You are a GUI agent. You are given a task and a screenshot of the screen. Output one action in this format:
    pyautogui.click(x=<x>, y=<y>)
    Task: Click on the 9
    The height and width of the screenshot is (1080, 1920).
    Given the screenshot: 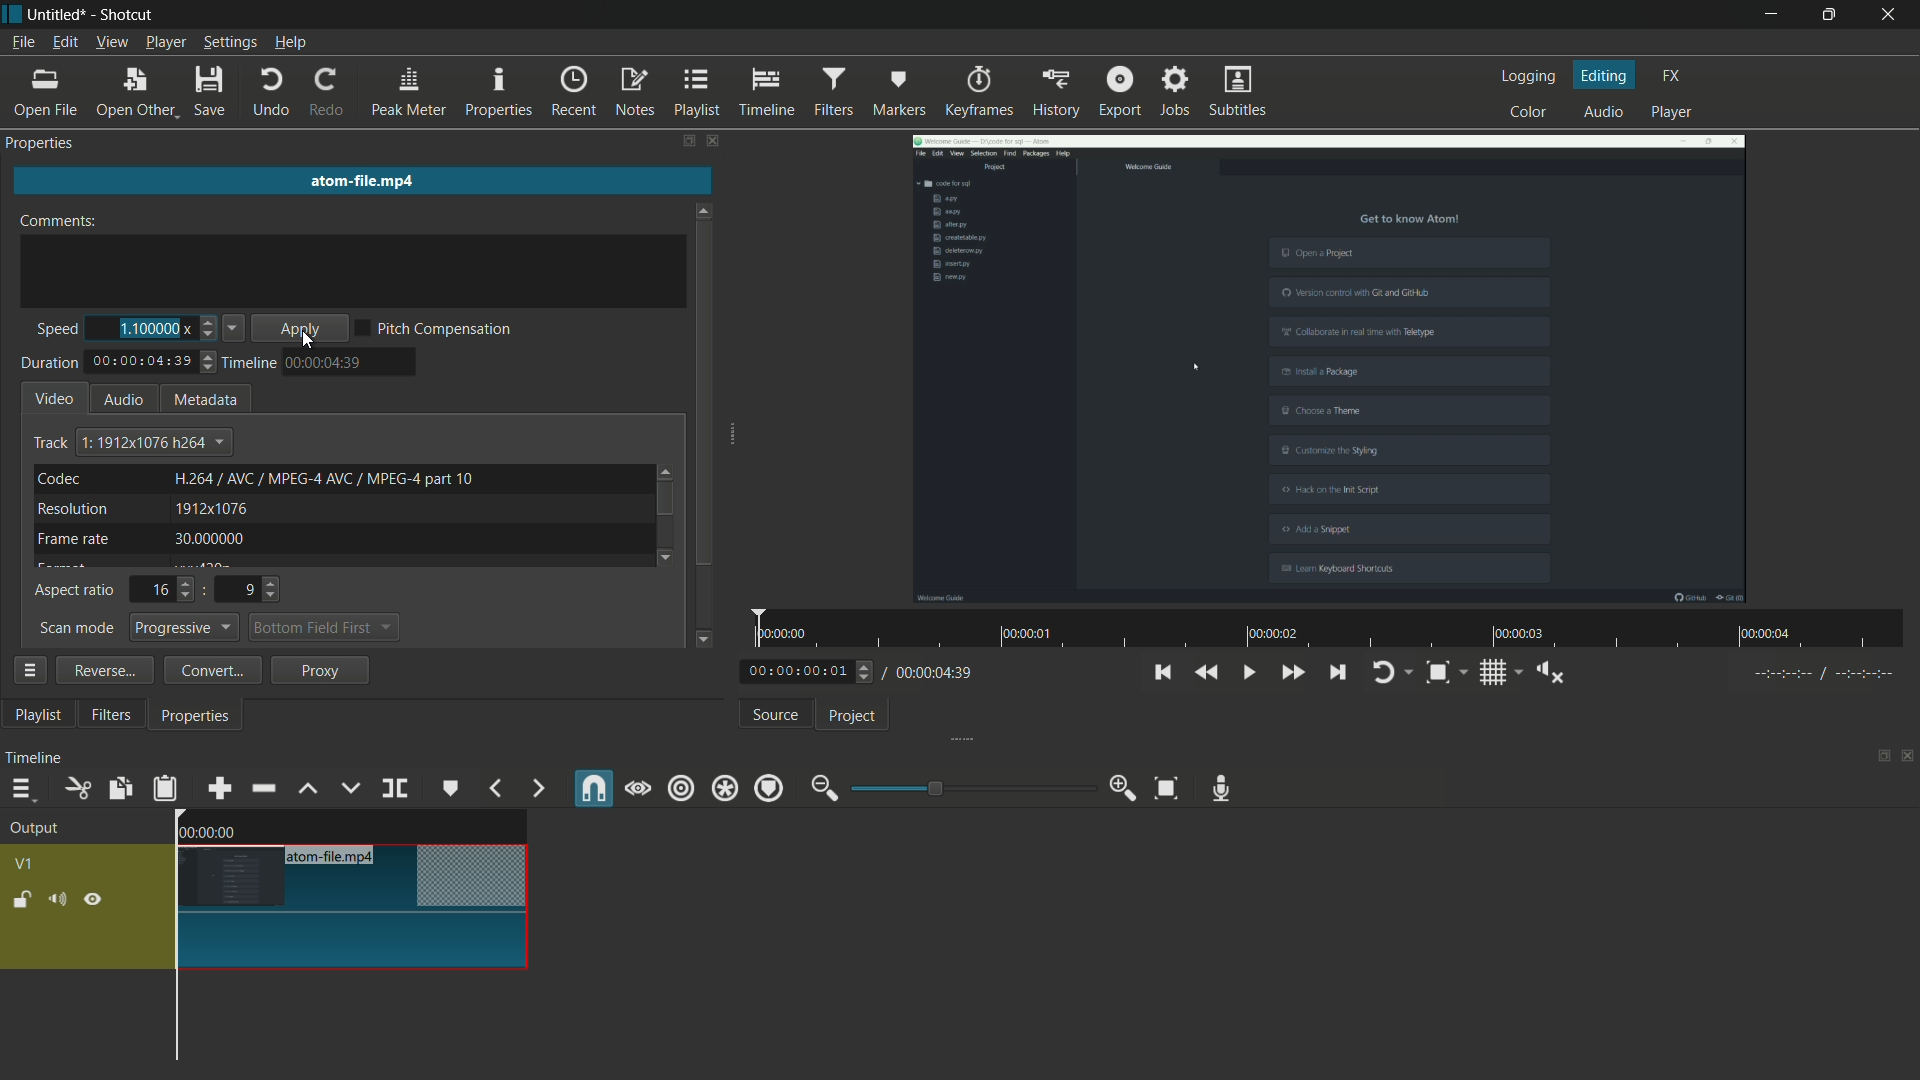 What is the action you would take?
    pyautogui.click(x=256, y=589)
    